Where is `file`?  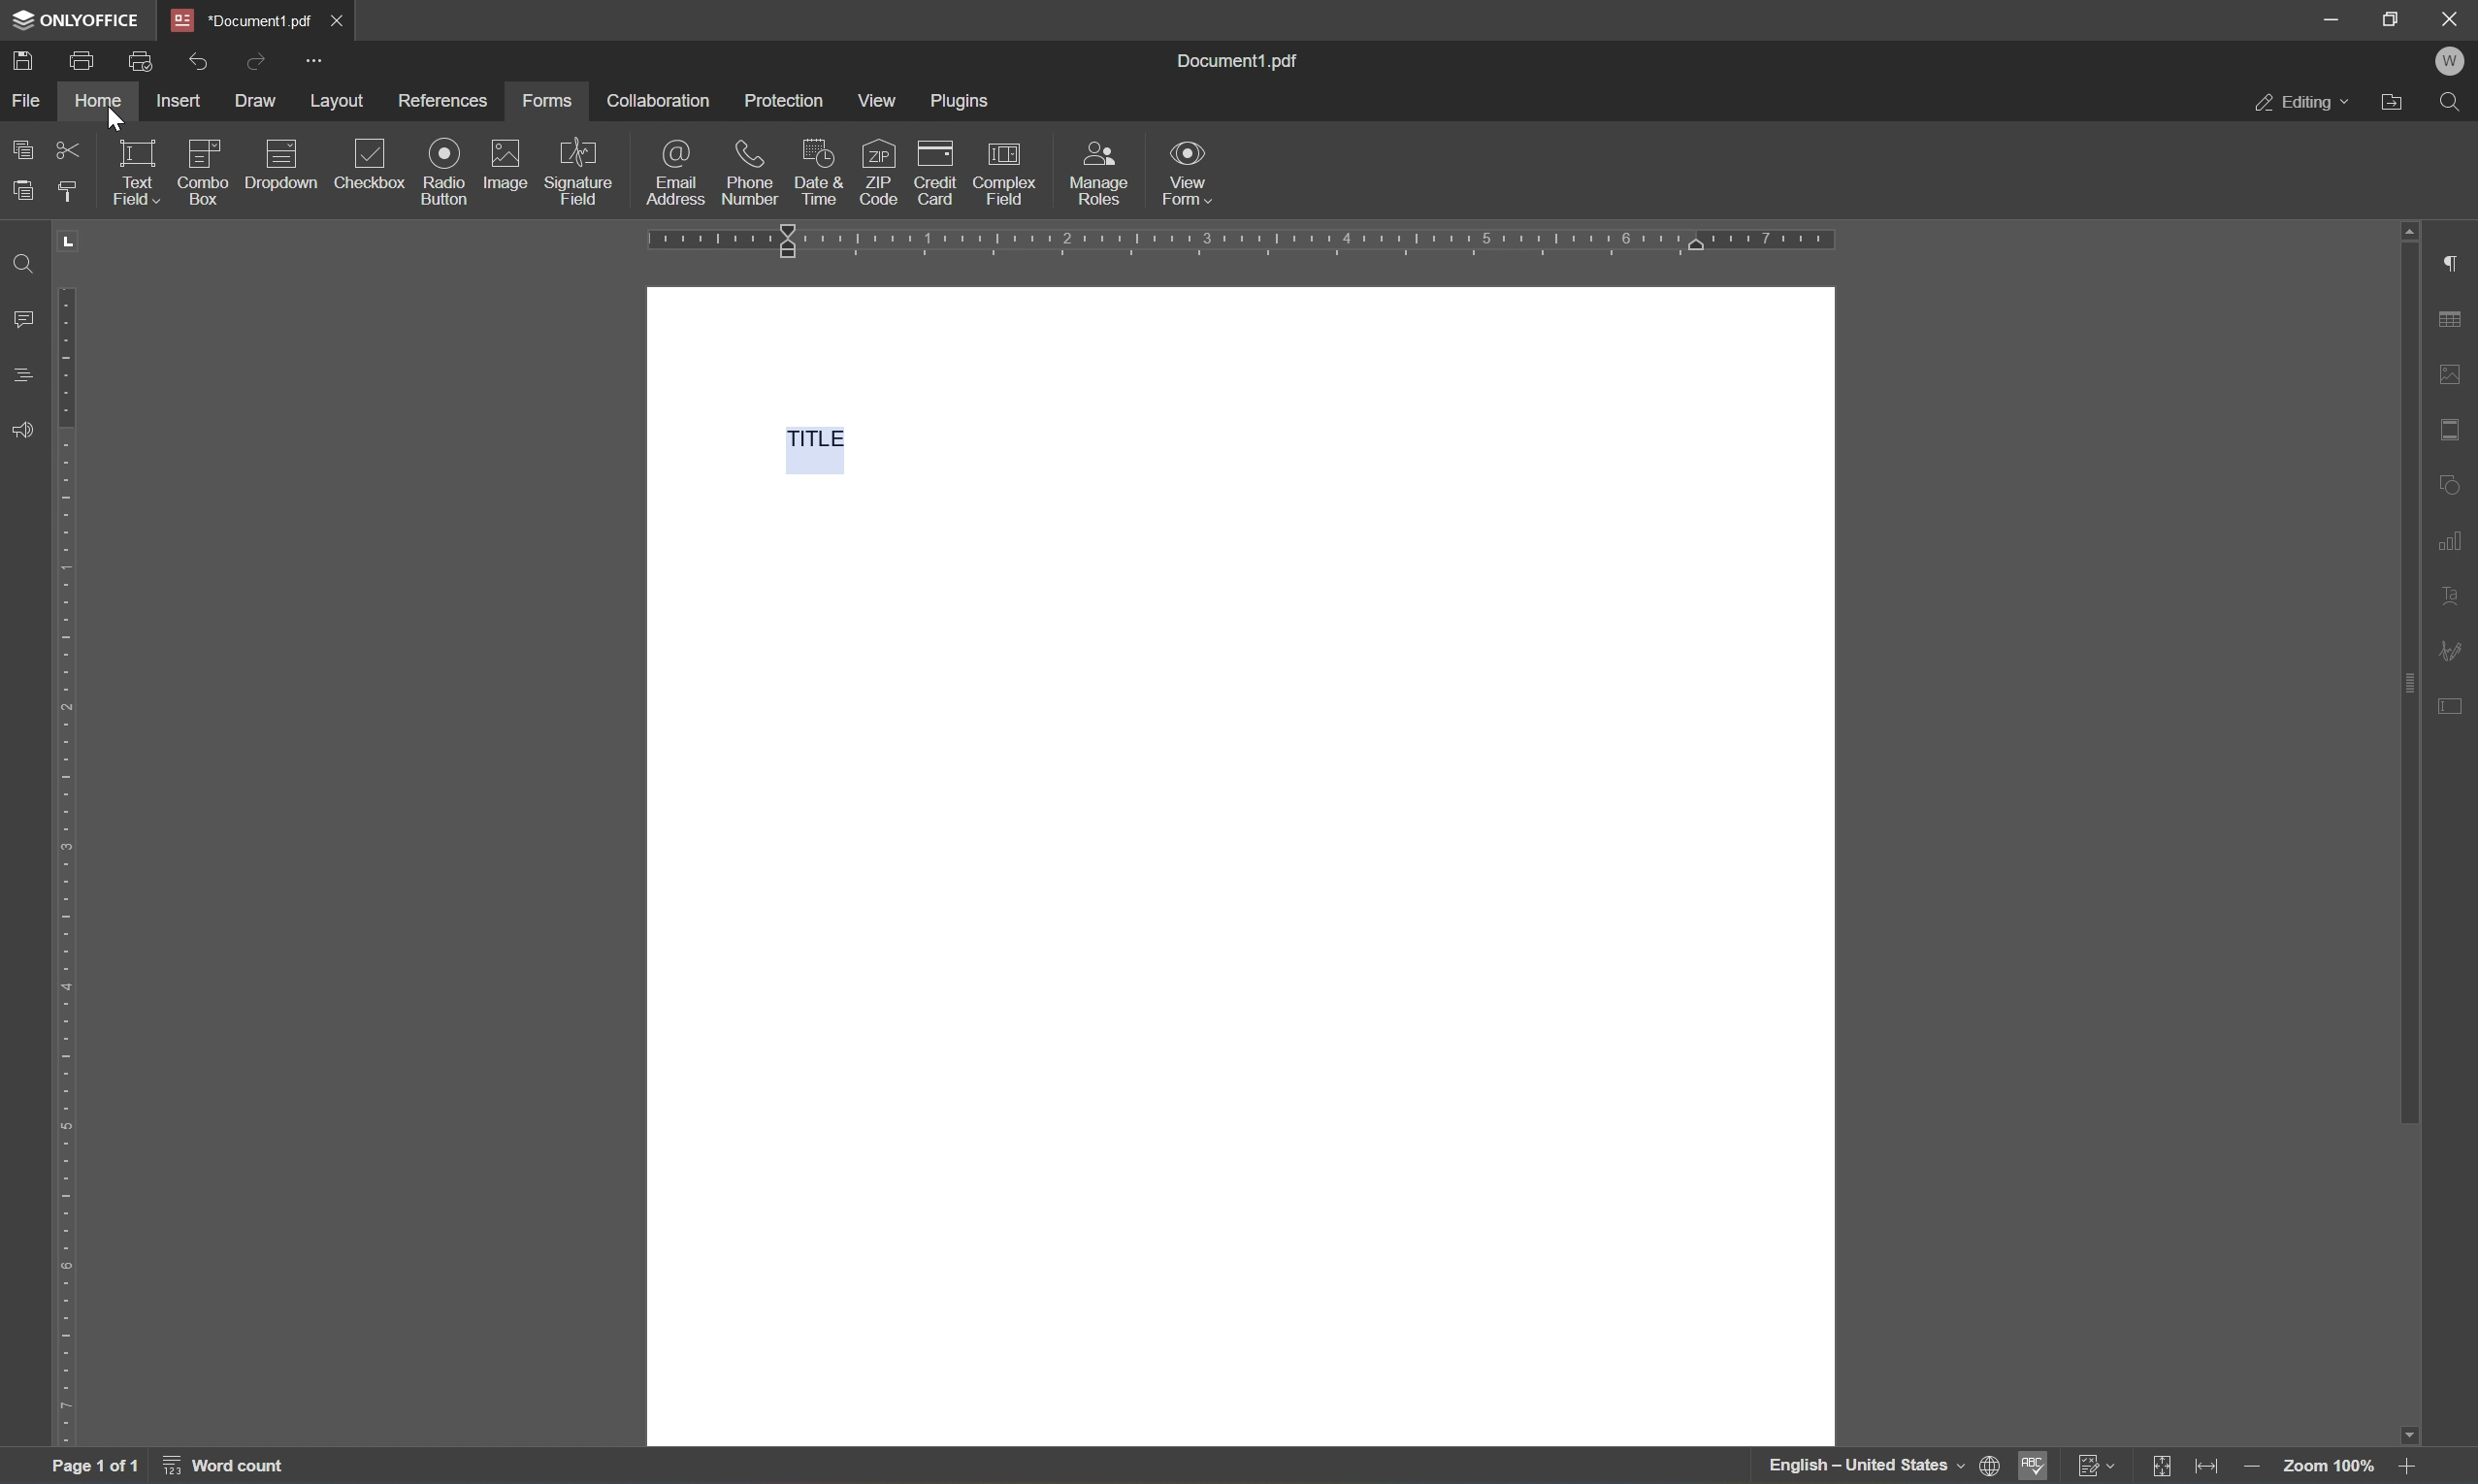
file is located at coordinates (27, 98).